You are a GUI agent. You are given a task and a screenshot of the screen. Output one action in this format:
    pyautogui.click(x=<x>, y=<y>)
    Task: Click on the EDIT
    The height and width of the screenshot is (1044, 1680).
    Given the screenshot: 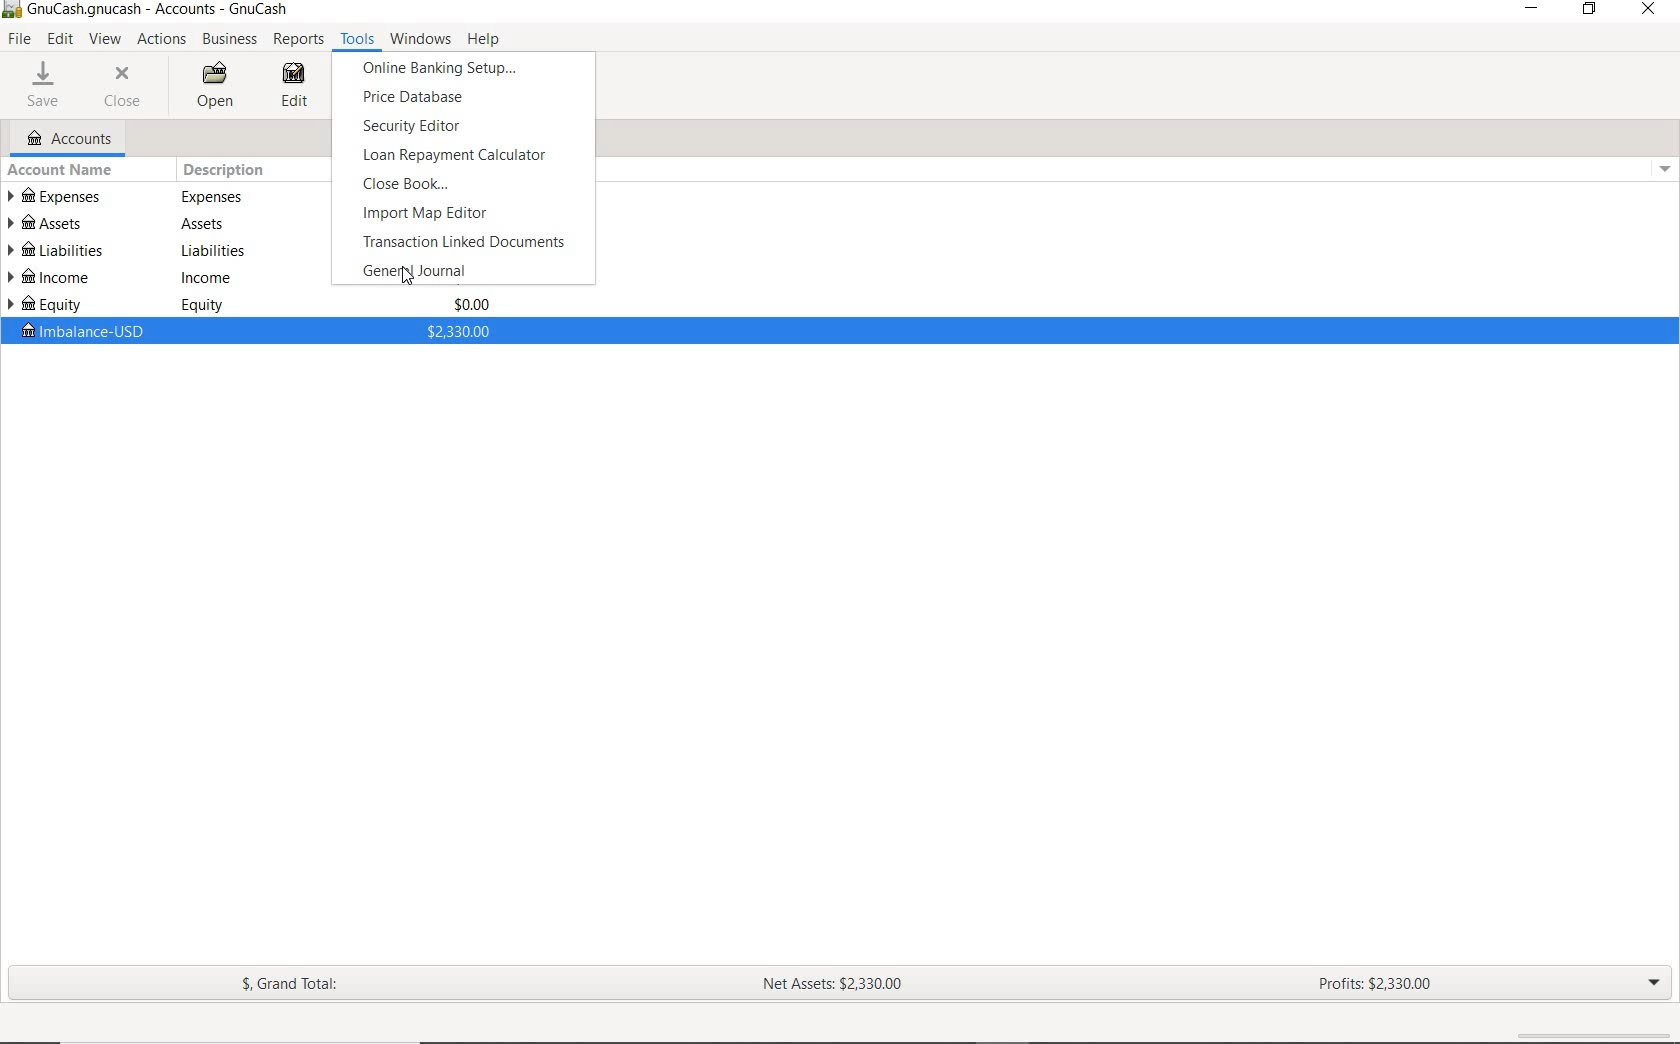 What is the action you would take?
    pyautogui.click(x=60, y=40)
    